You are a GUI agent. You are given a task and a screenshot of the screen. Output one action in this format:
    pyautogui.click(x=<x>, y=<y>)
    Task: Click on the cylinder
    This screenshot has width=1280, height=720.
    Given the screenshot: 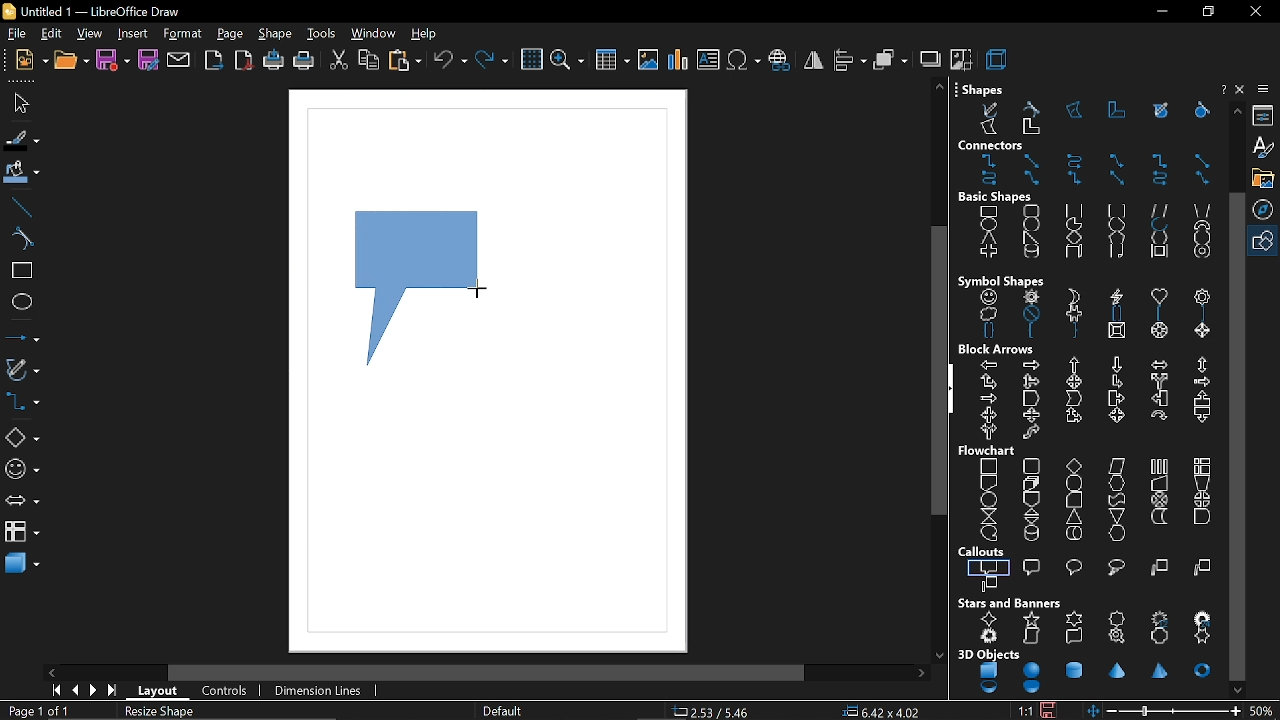 What is the action you would take?
    pyautogui.click(x=1073, y=669)
    